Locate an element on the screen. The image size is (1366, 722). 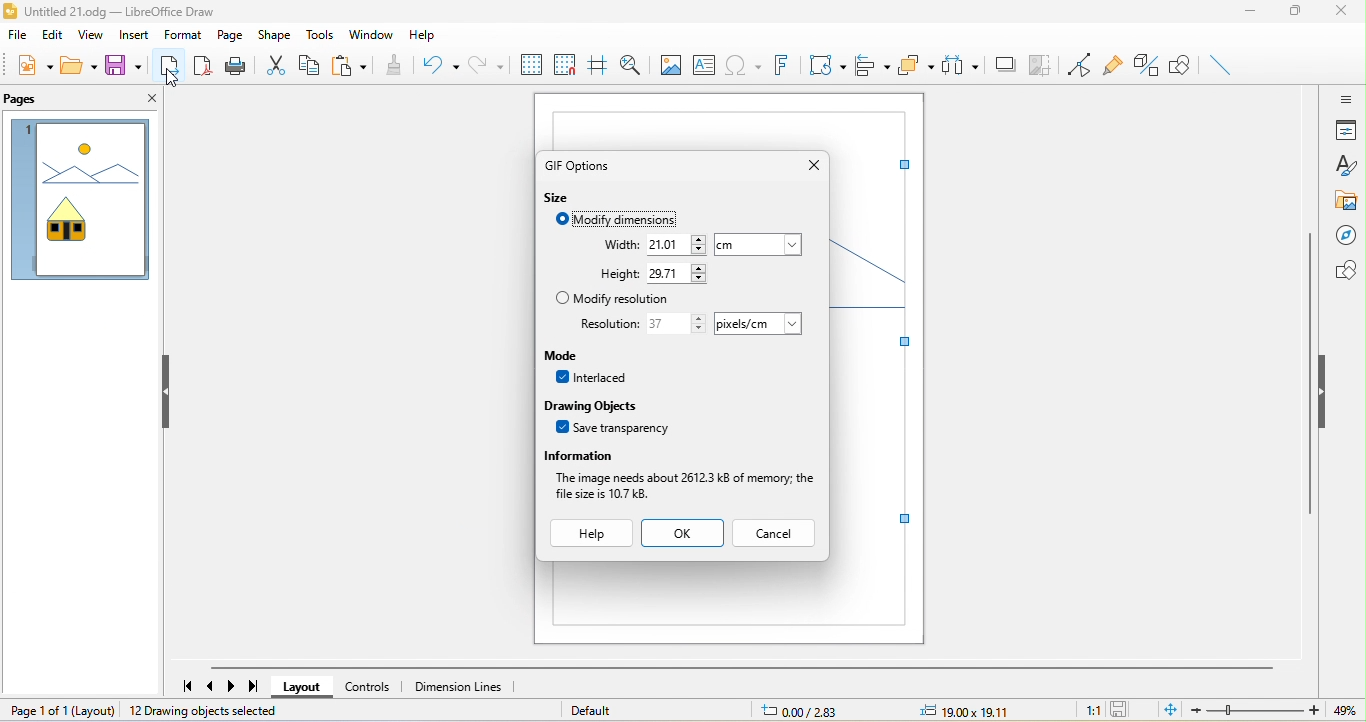
information is located at coordinates (684, 455).